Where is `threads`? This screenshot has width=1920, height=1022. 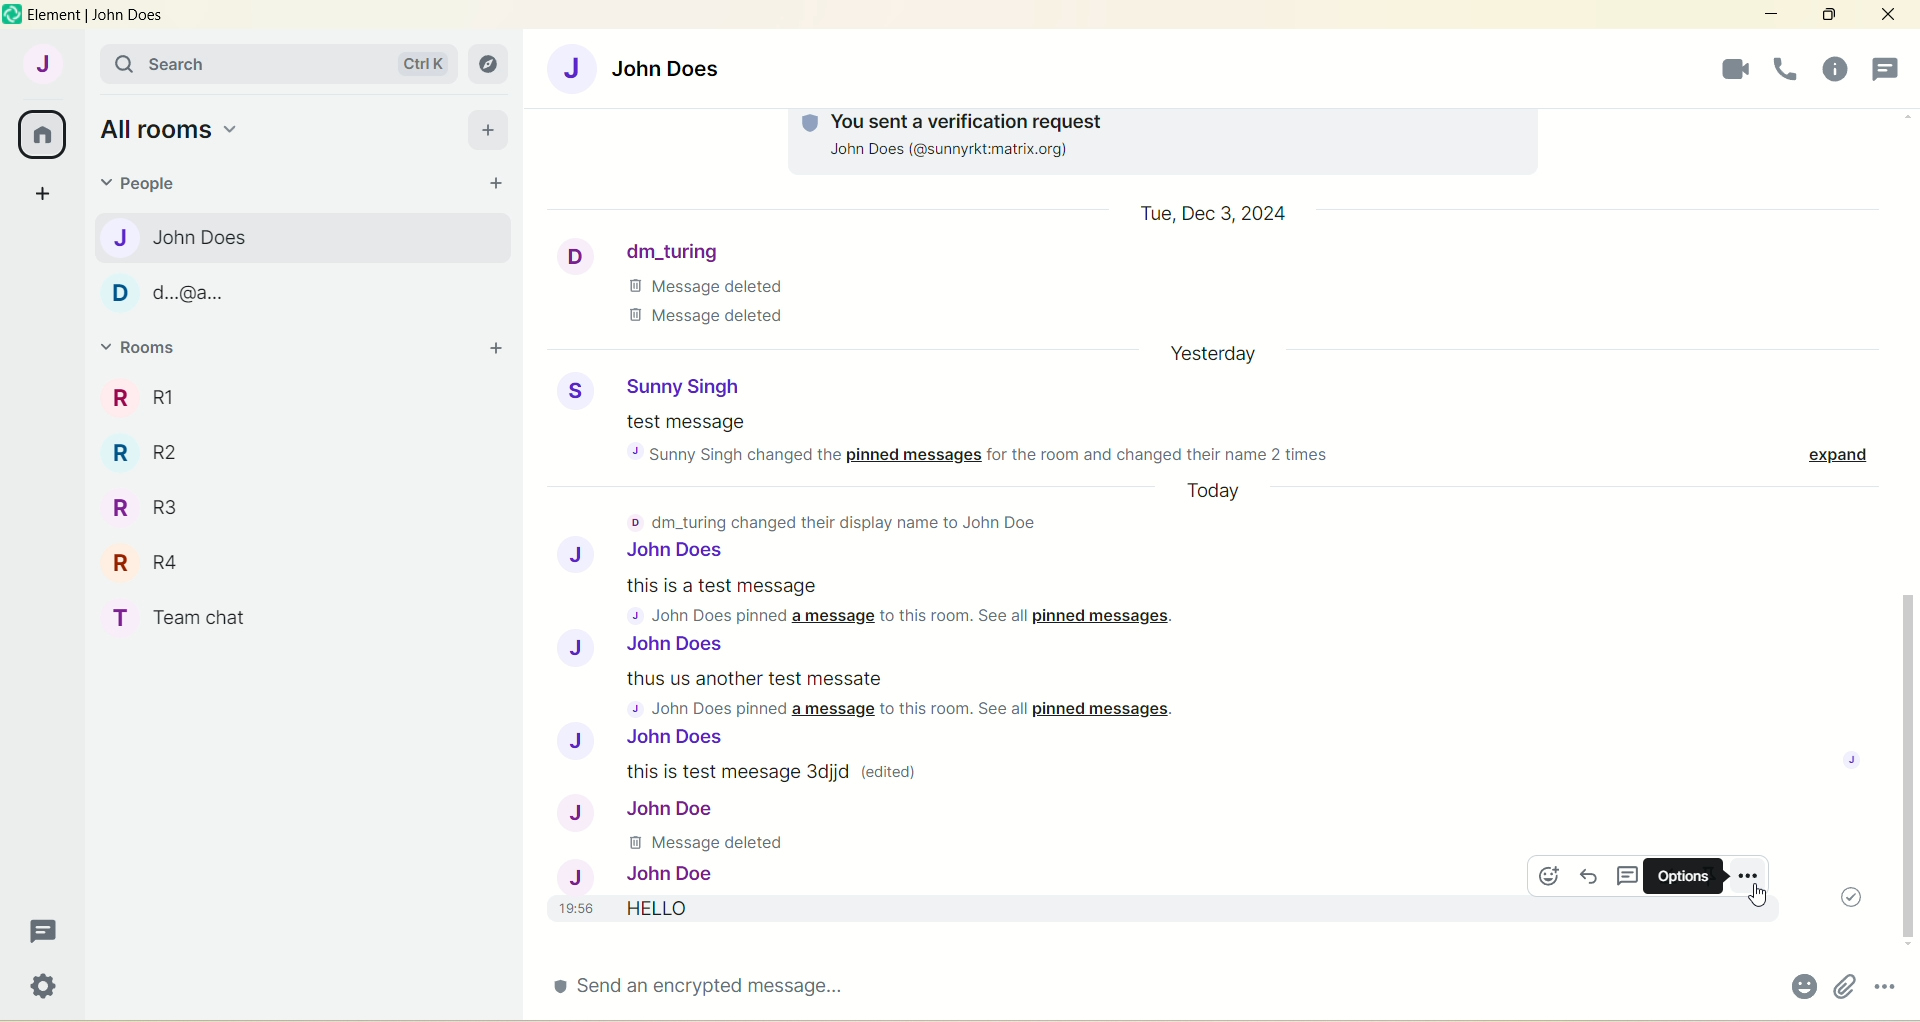
threads is located at coordinates (1833, 66).